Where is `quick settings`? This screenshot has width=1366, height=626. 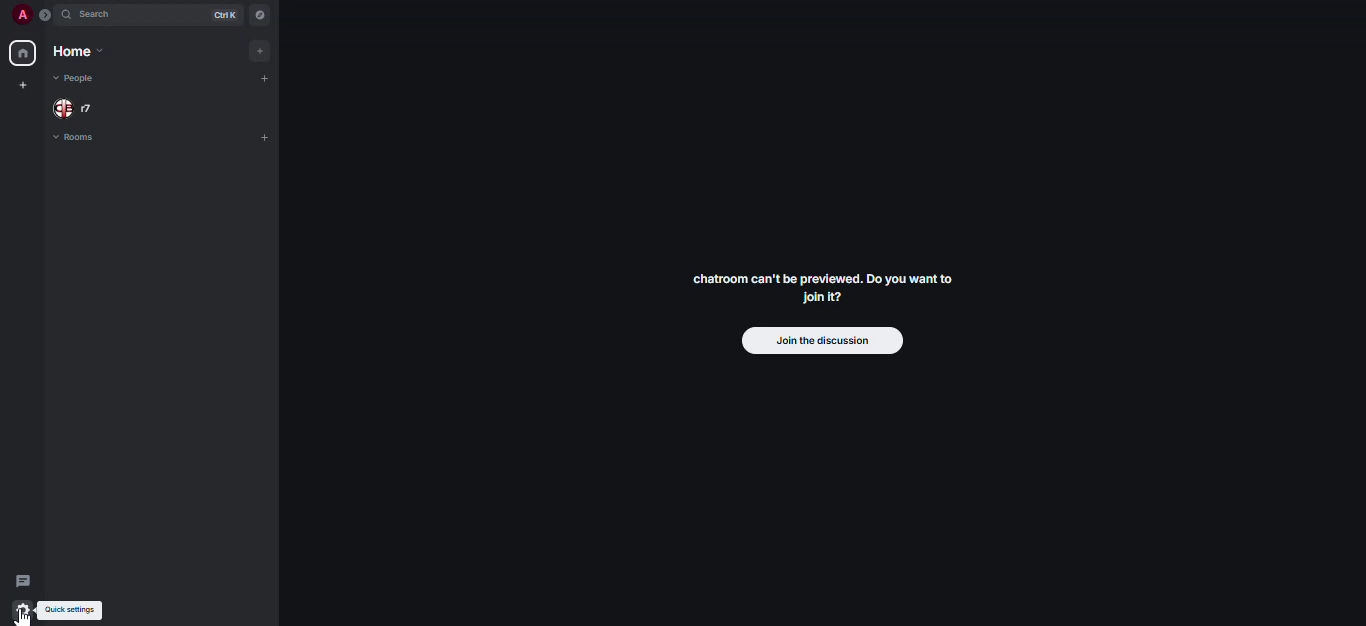
quick settings is located at coordinates (25, 612).